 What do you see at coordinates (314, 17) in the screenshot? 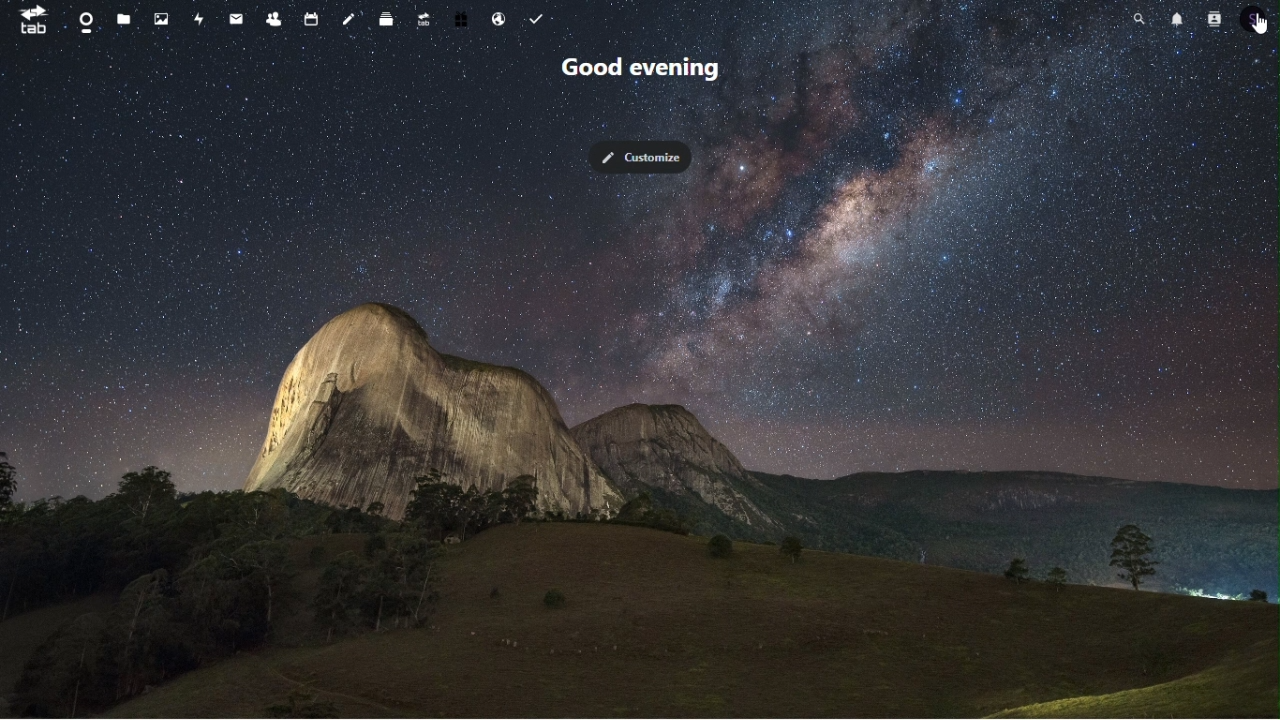
I see `calendar` at bounding box center [314, 17].